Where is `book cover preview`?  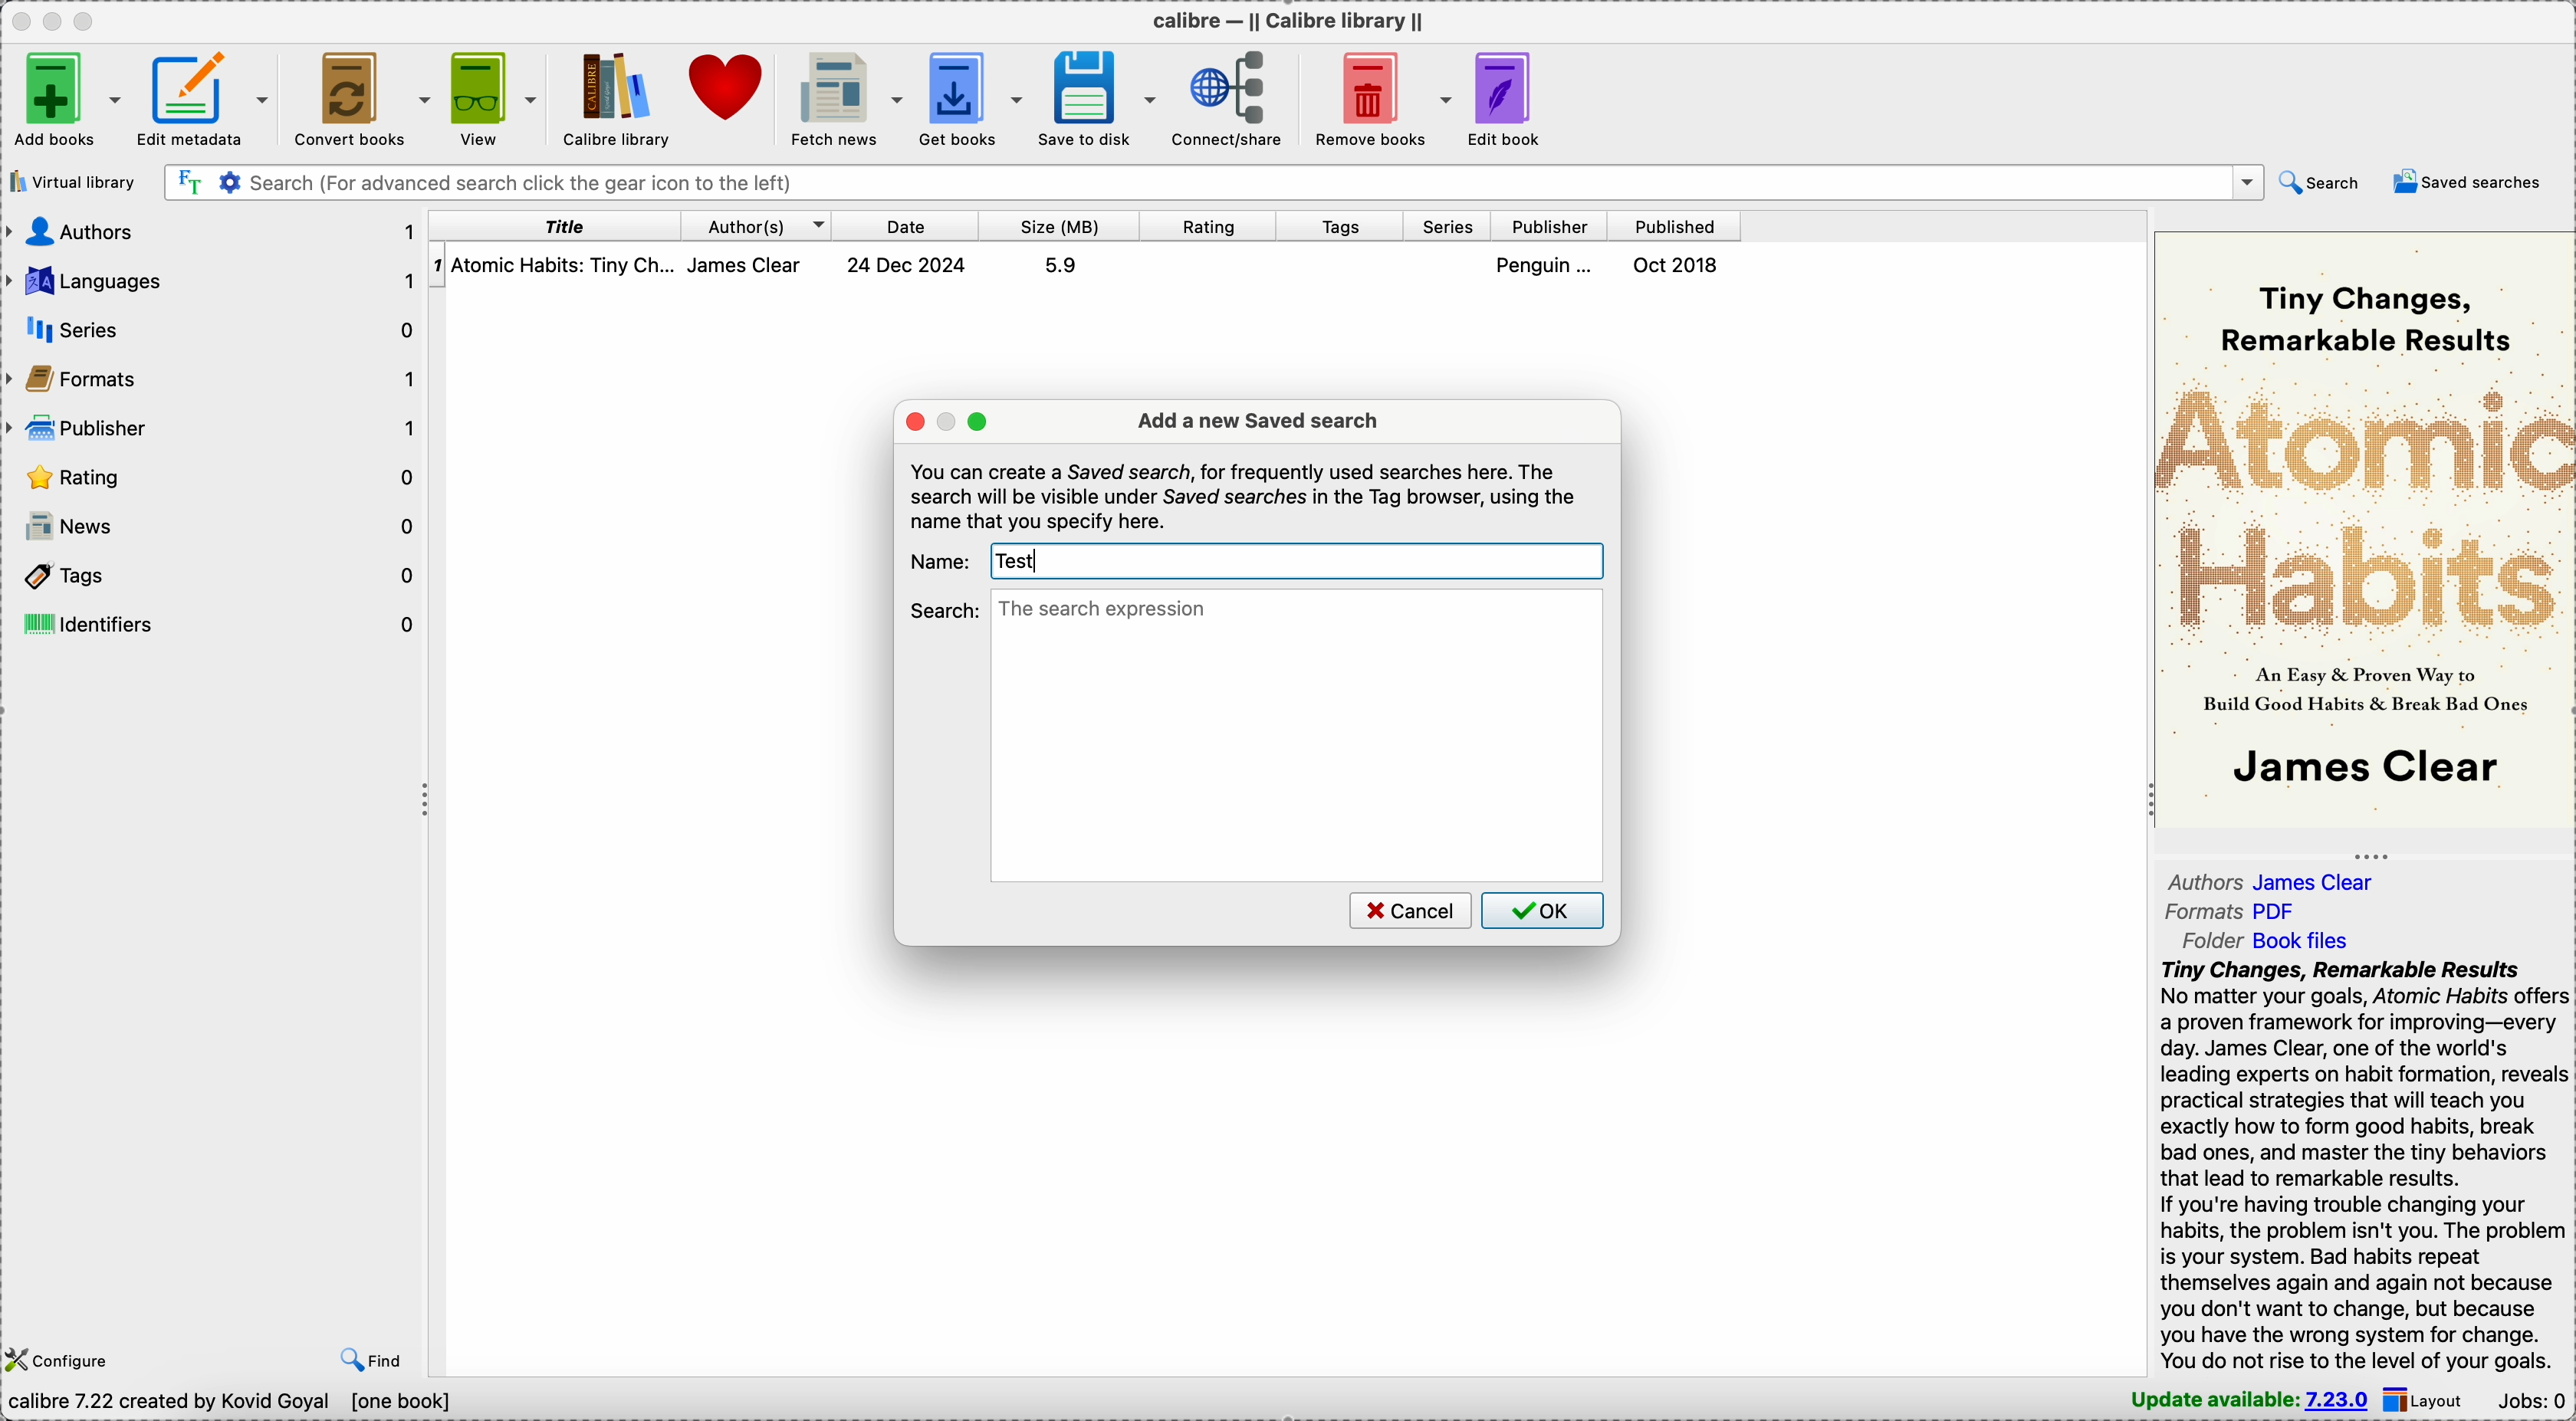
book cover preview is located at coordinates (2362, 527).